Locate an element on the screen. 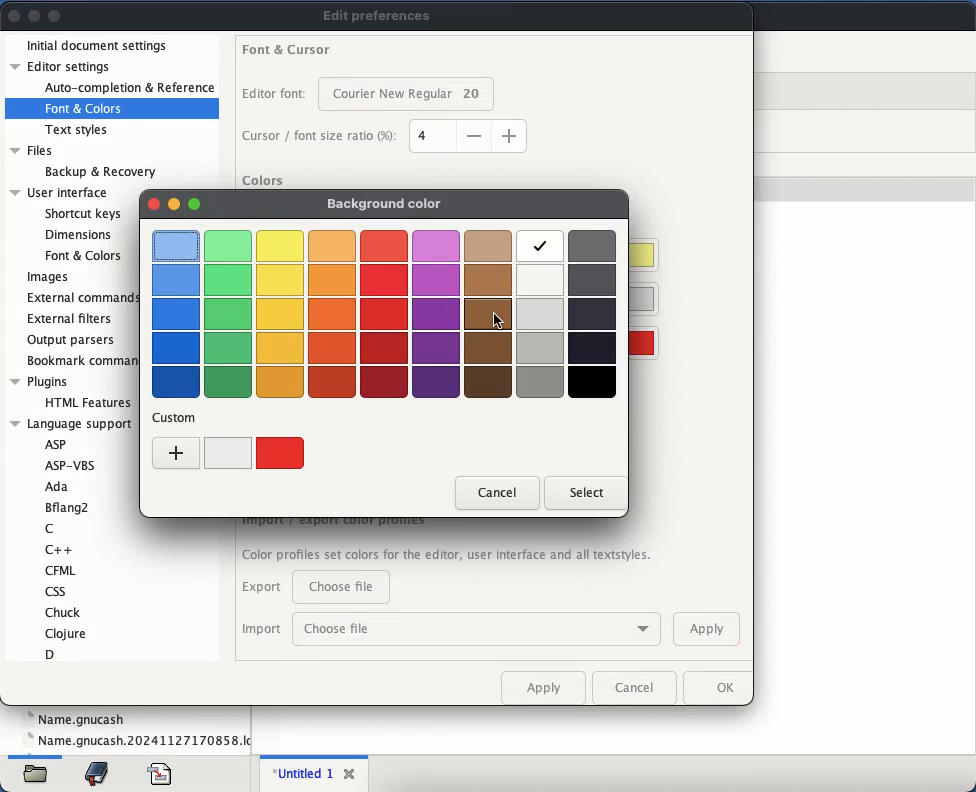  white is located at coordinates (227, 453).